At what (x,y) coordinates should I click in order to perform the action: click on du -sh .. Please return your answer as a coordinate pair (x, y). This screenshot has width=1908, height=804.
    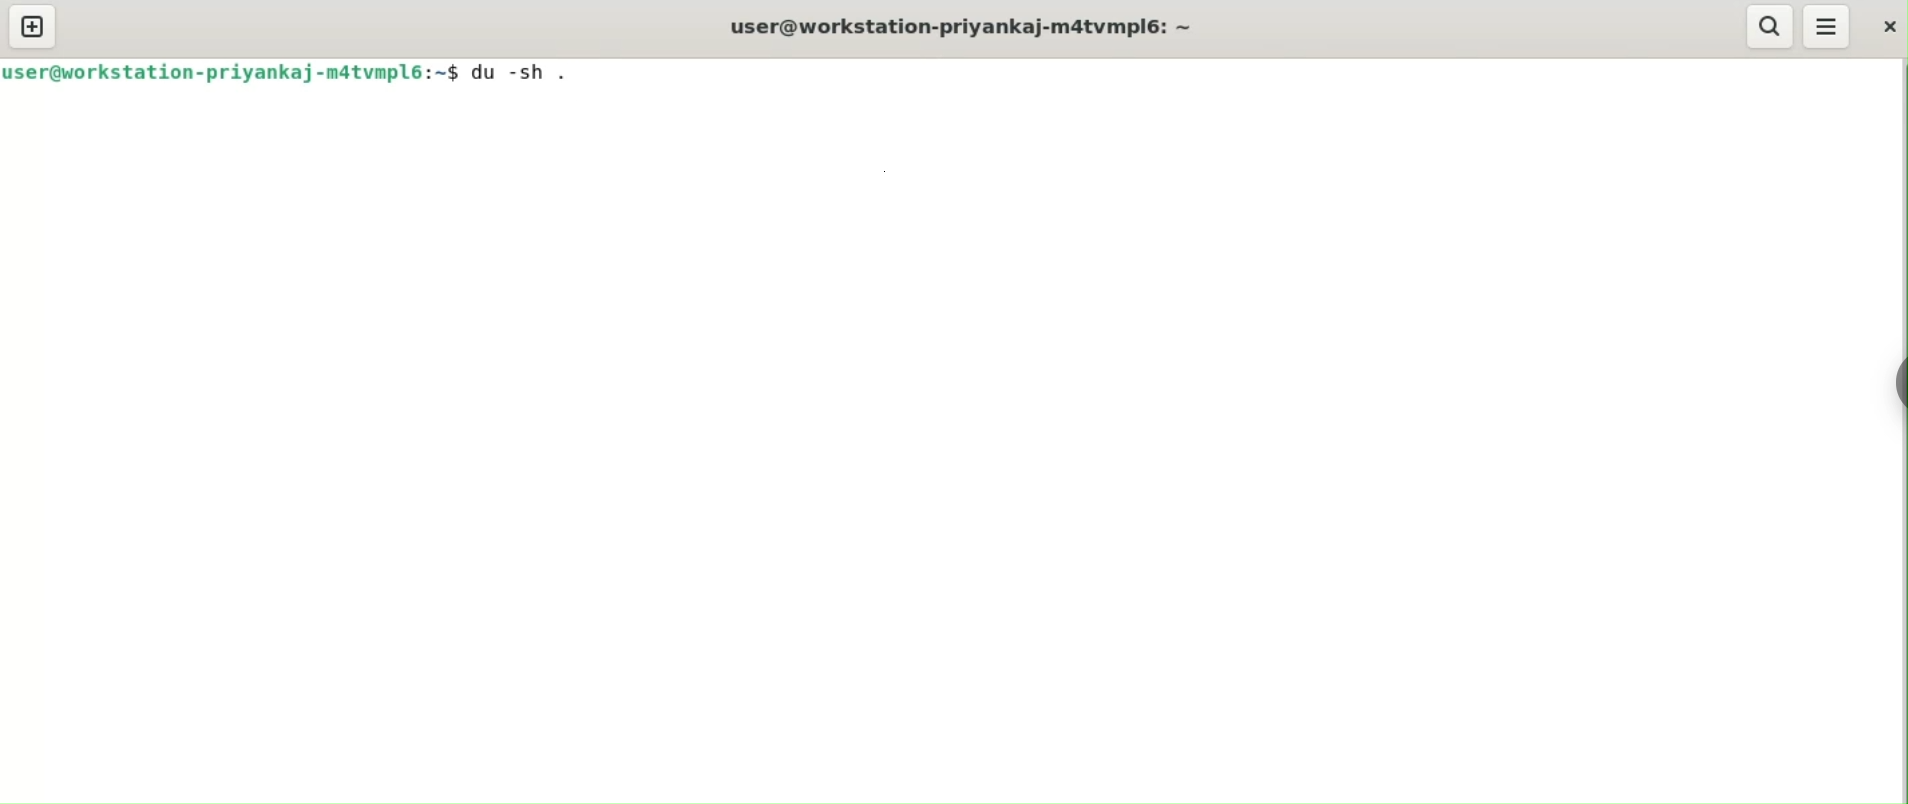
    Looking at the image, I should click on (522, 74).